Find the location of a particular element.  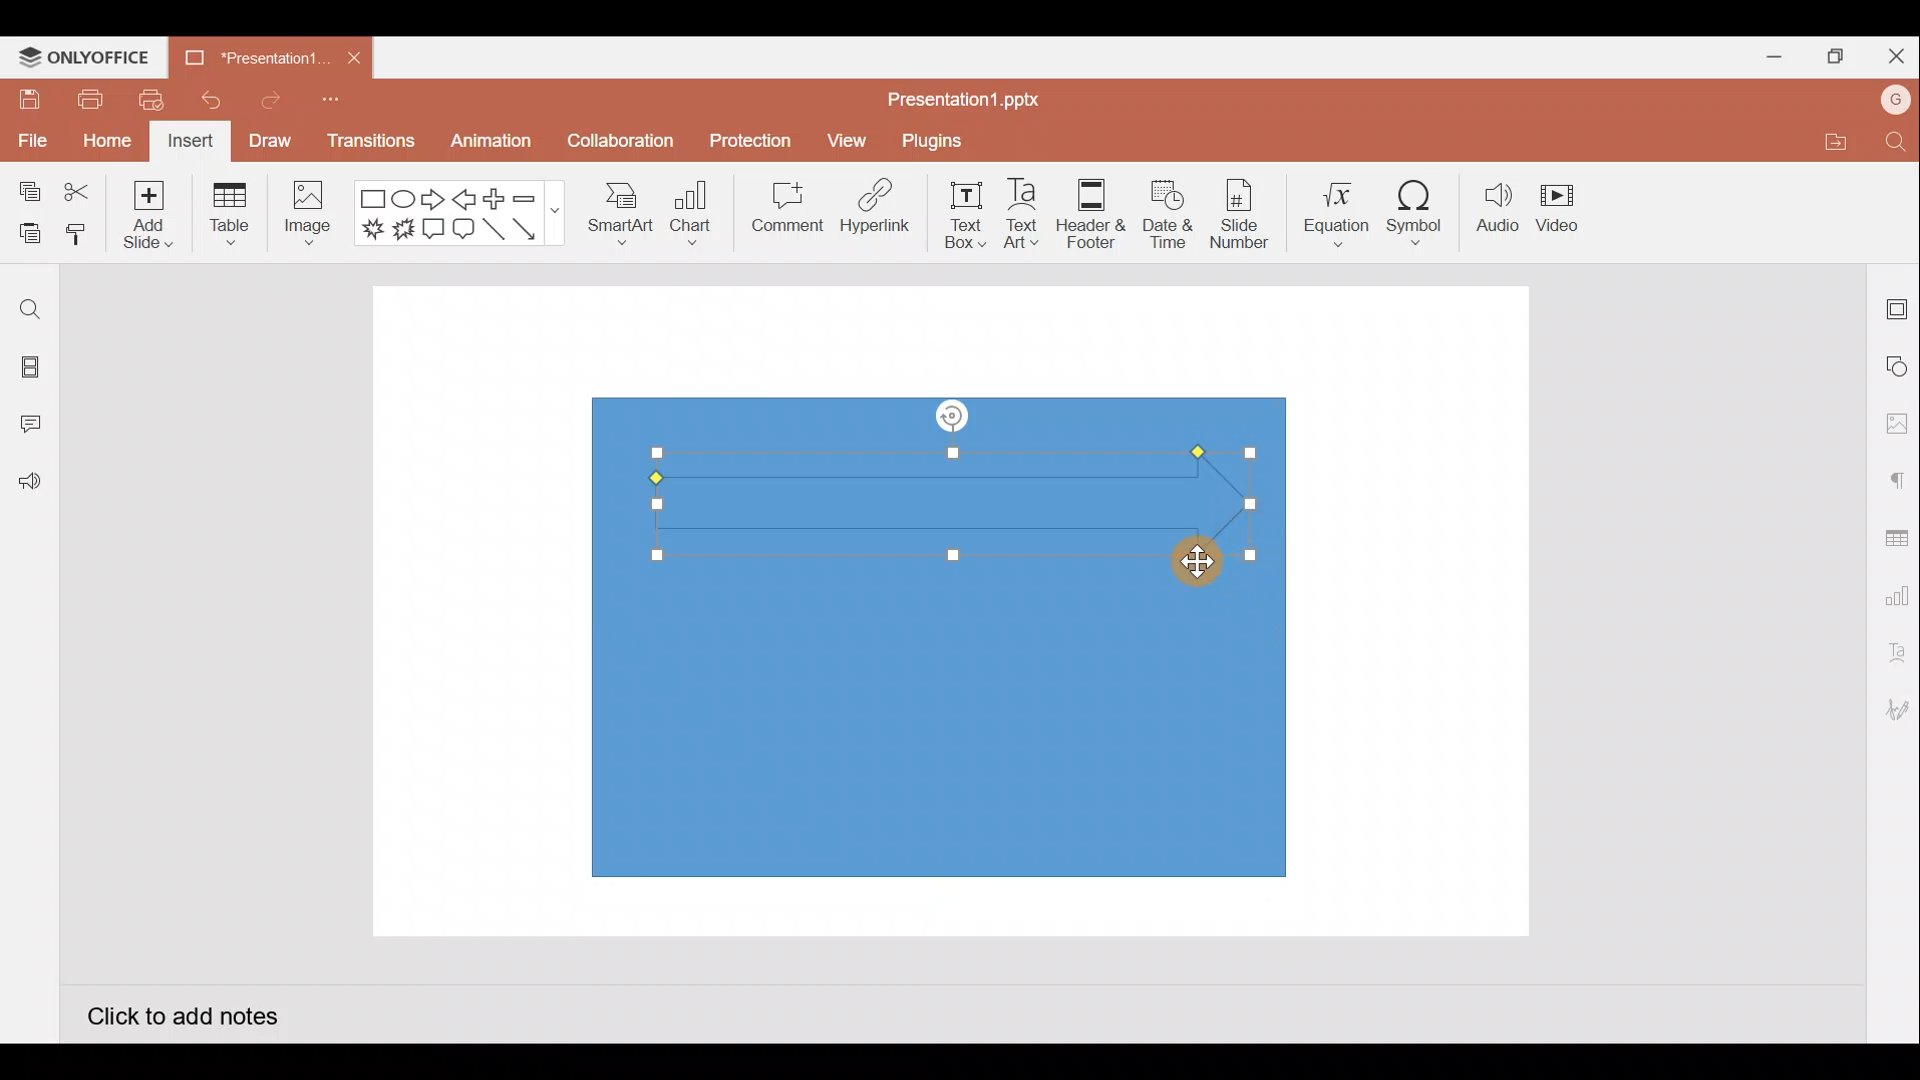

Presentation1. is located at coordinates (250, 54).